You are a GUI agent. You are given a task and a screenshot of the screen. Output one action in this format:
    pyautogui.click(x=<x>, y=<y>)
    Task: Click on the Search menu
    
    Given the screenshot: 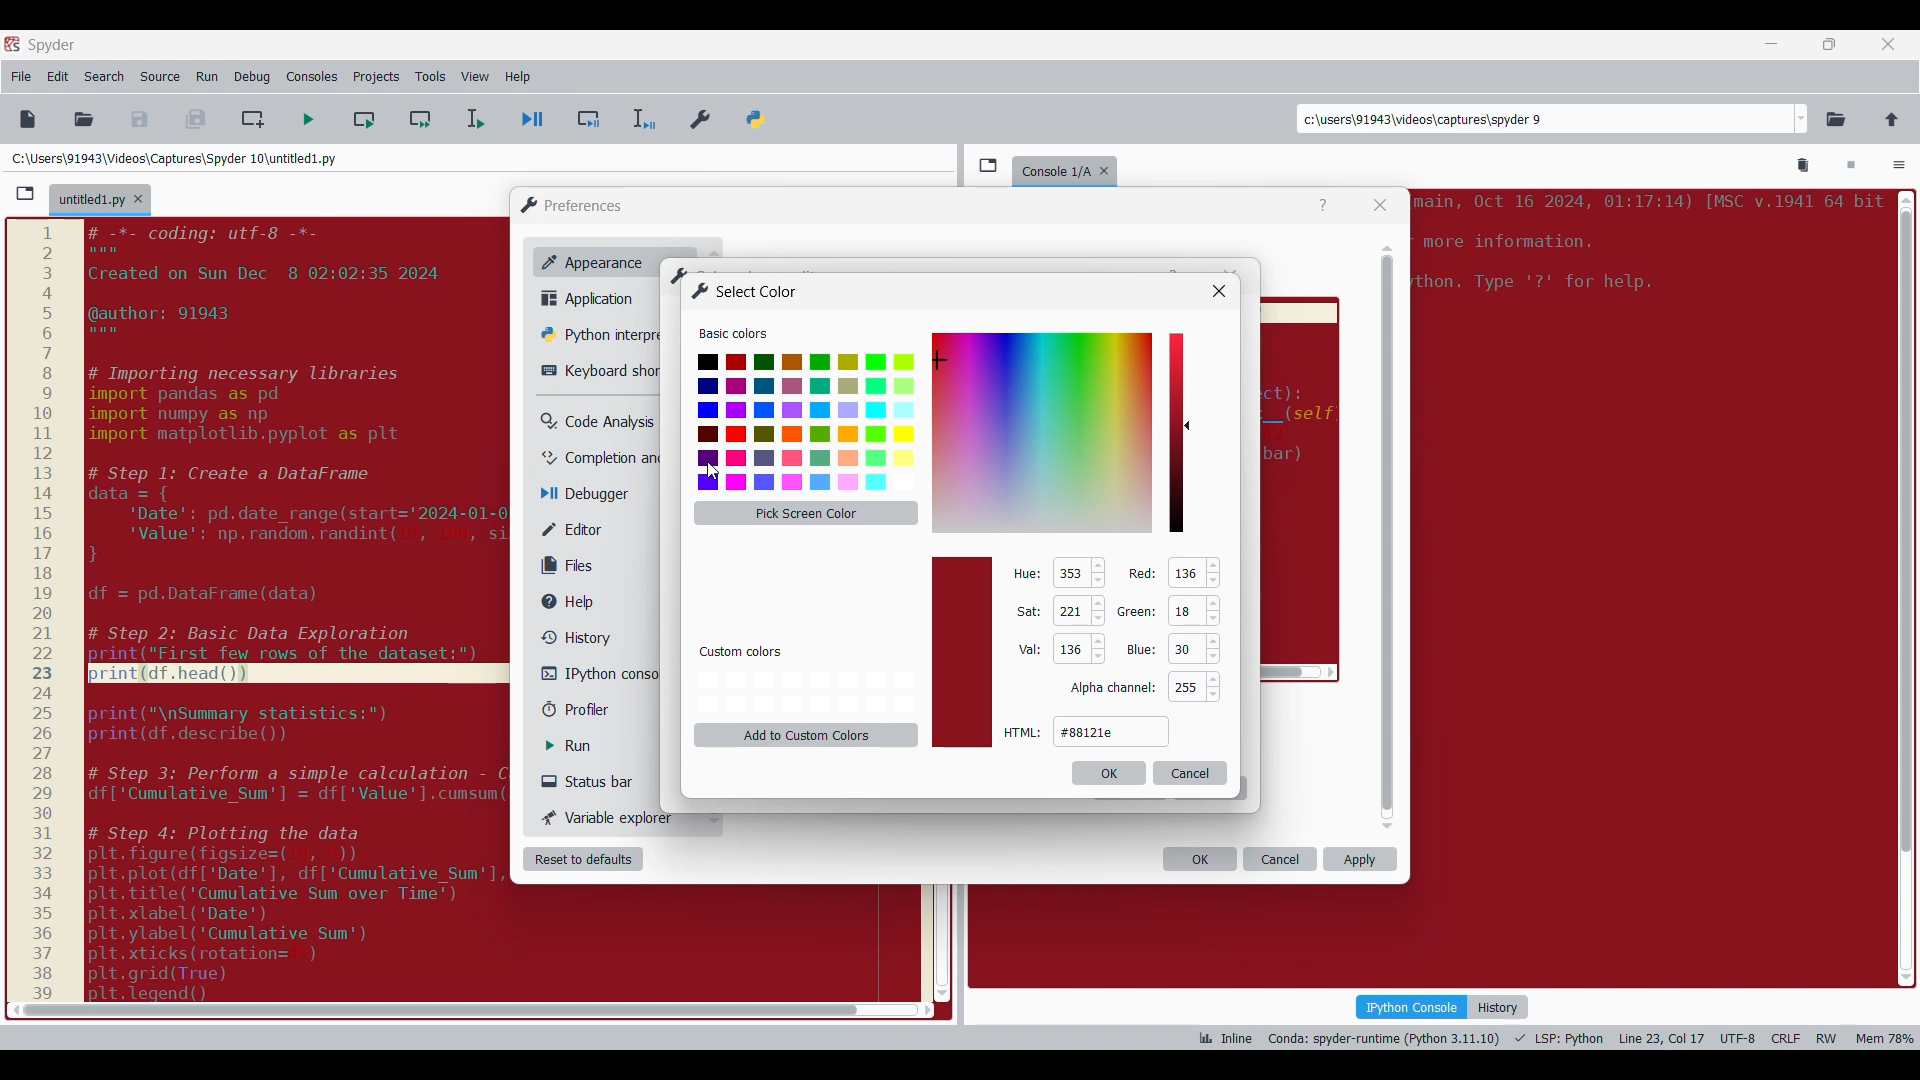 What is the action you would take?
    pyautogui.click(x=105, y=77)
    